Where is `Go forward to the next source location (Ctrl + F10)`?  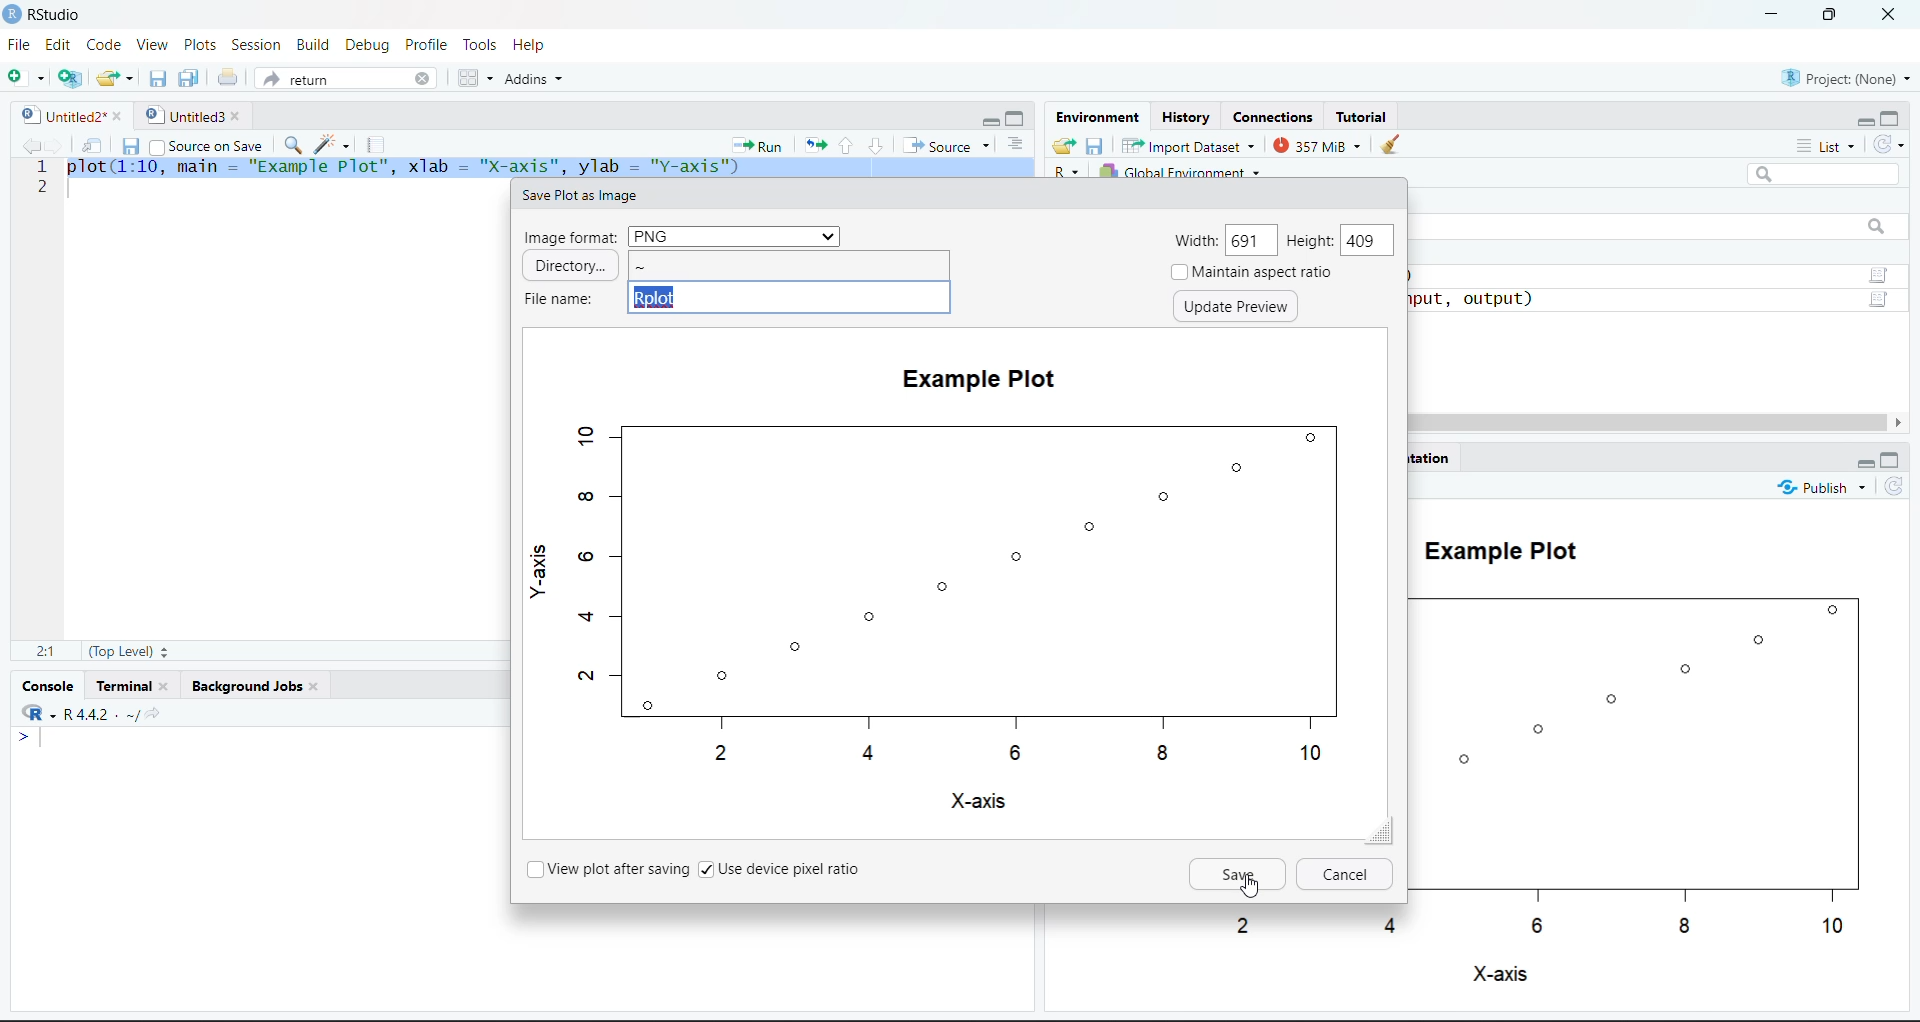 Go forward to the next source location (Ctrl + F10) is located at coordinates (57, 142).